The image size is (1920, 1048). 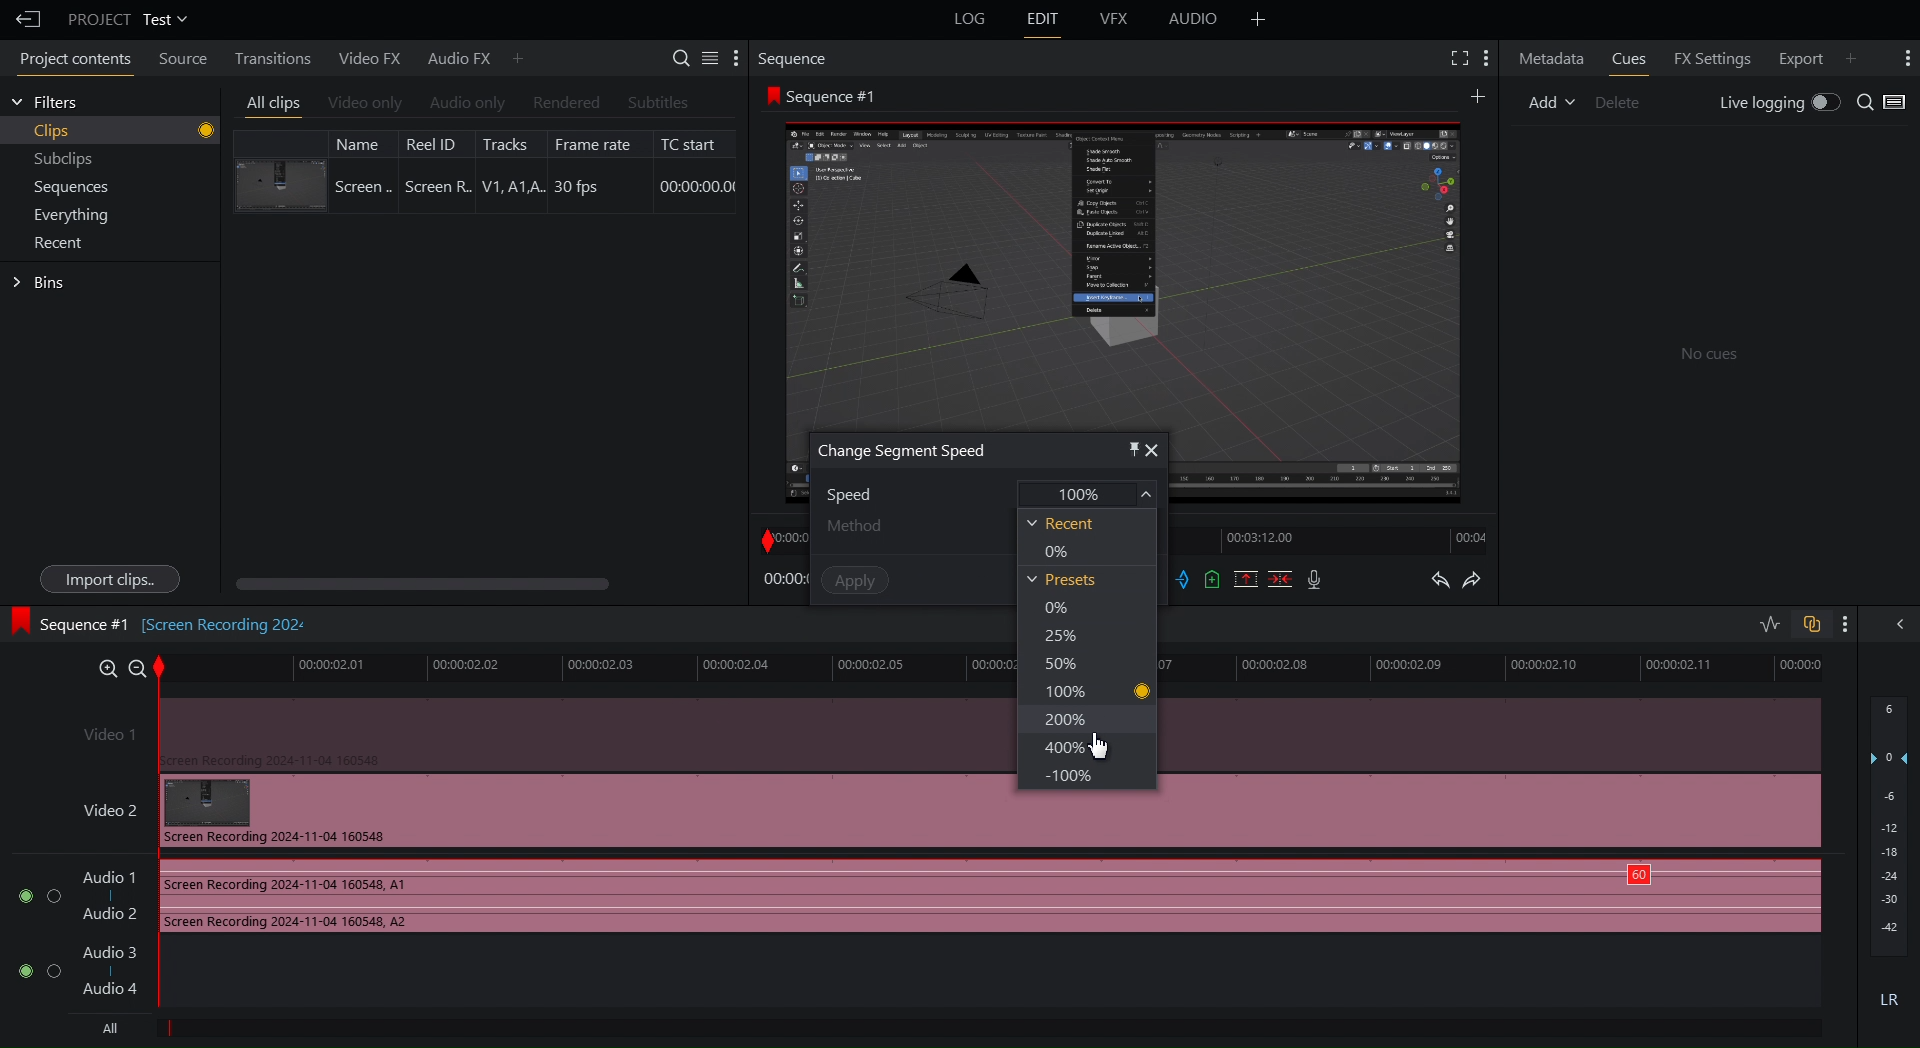 I want to click on Cursor, so click(x=1100, y=748).